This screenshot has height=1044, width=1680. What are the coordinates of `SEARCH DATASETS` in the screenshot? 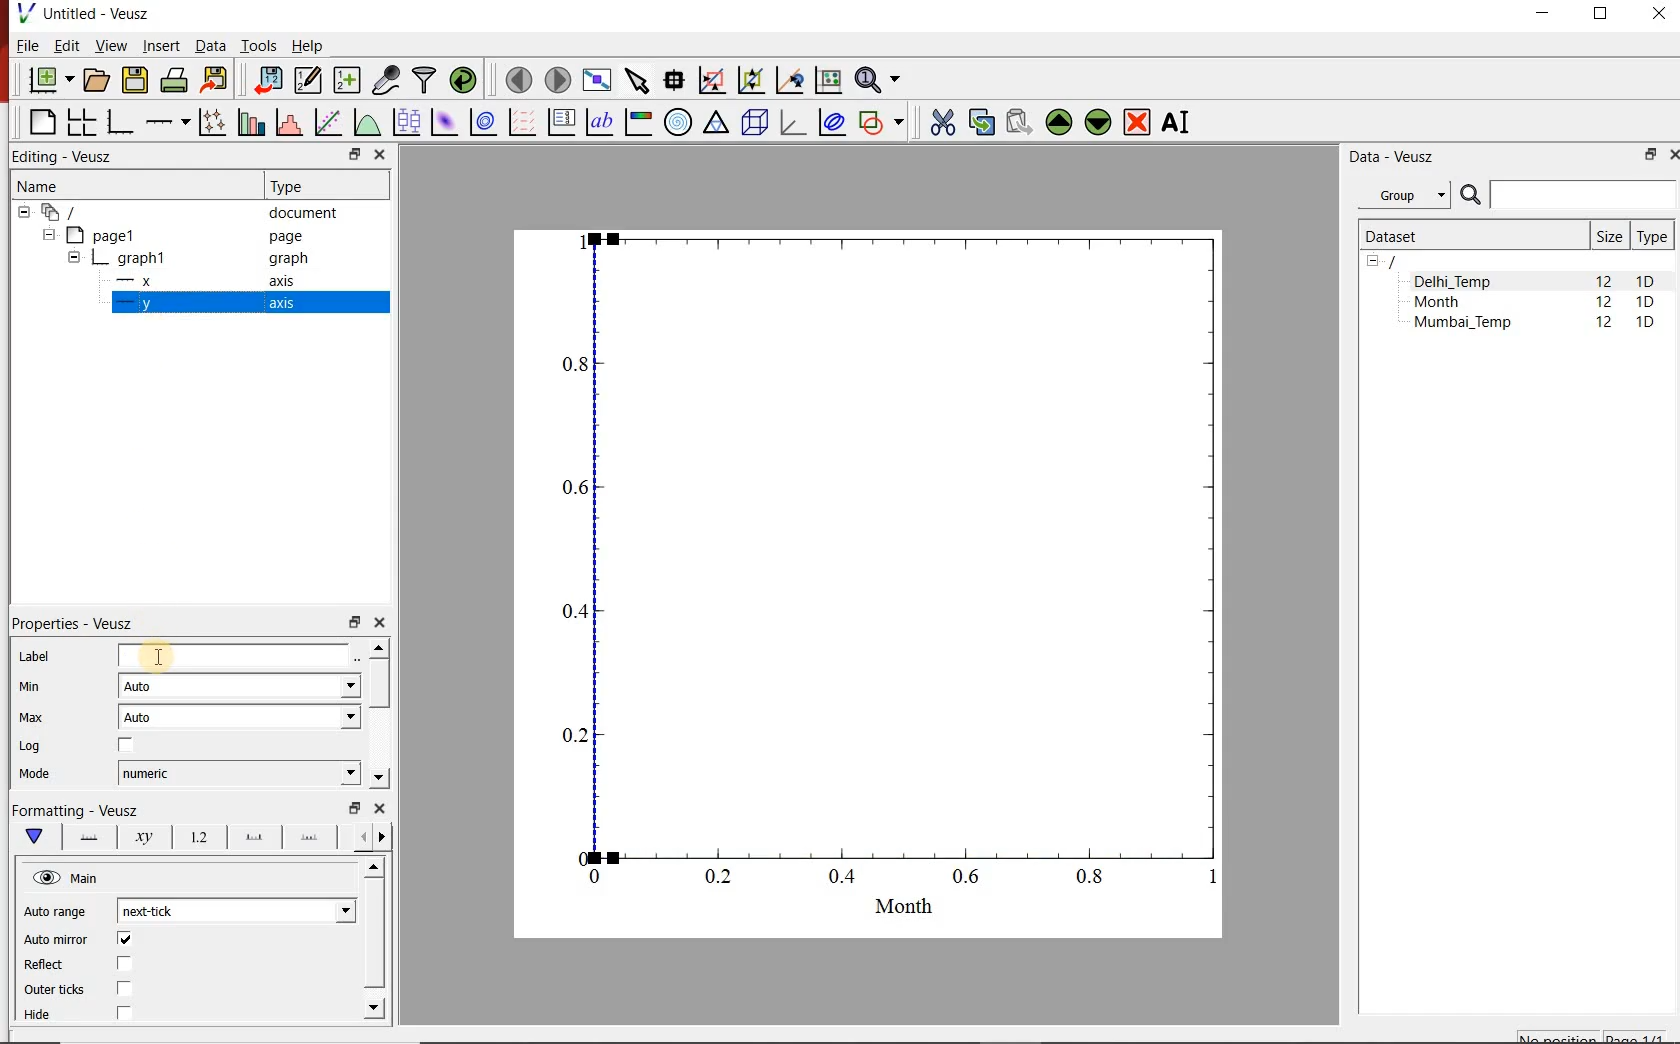 It's located at (1567, 196).